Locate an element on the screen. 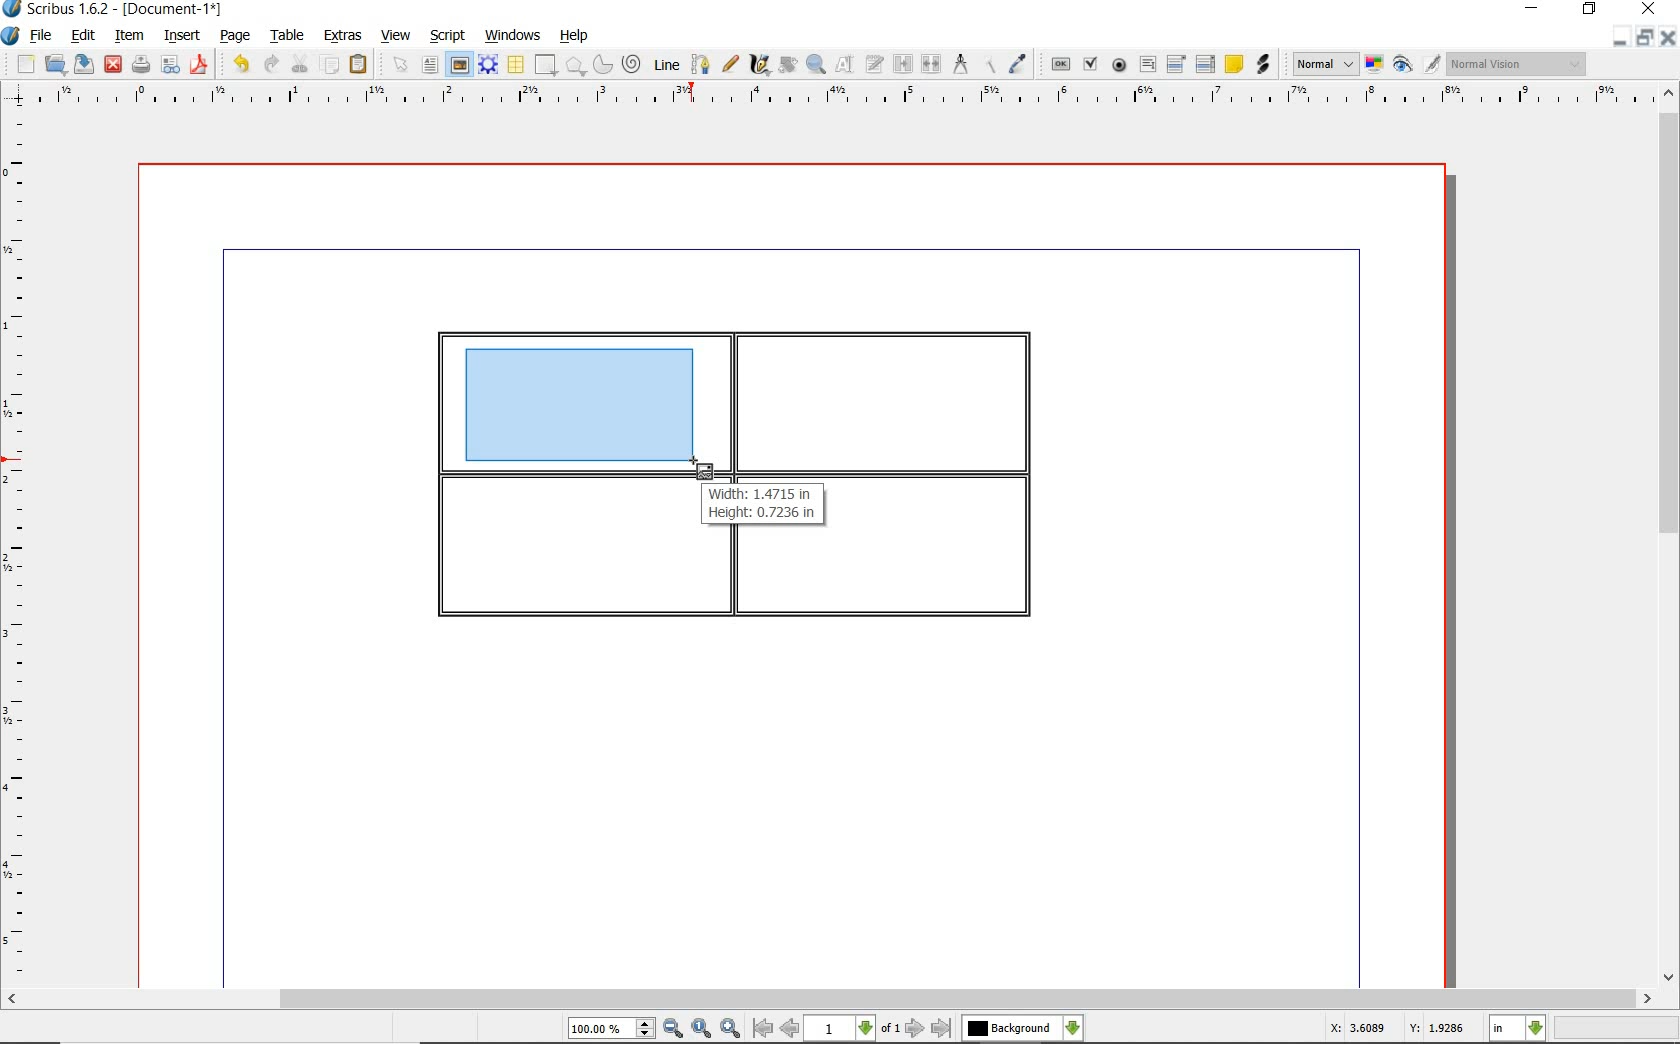 The width and height of the screenshot is (1680, 1044). ruler is located at coordinates (19, 547).